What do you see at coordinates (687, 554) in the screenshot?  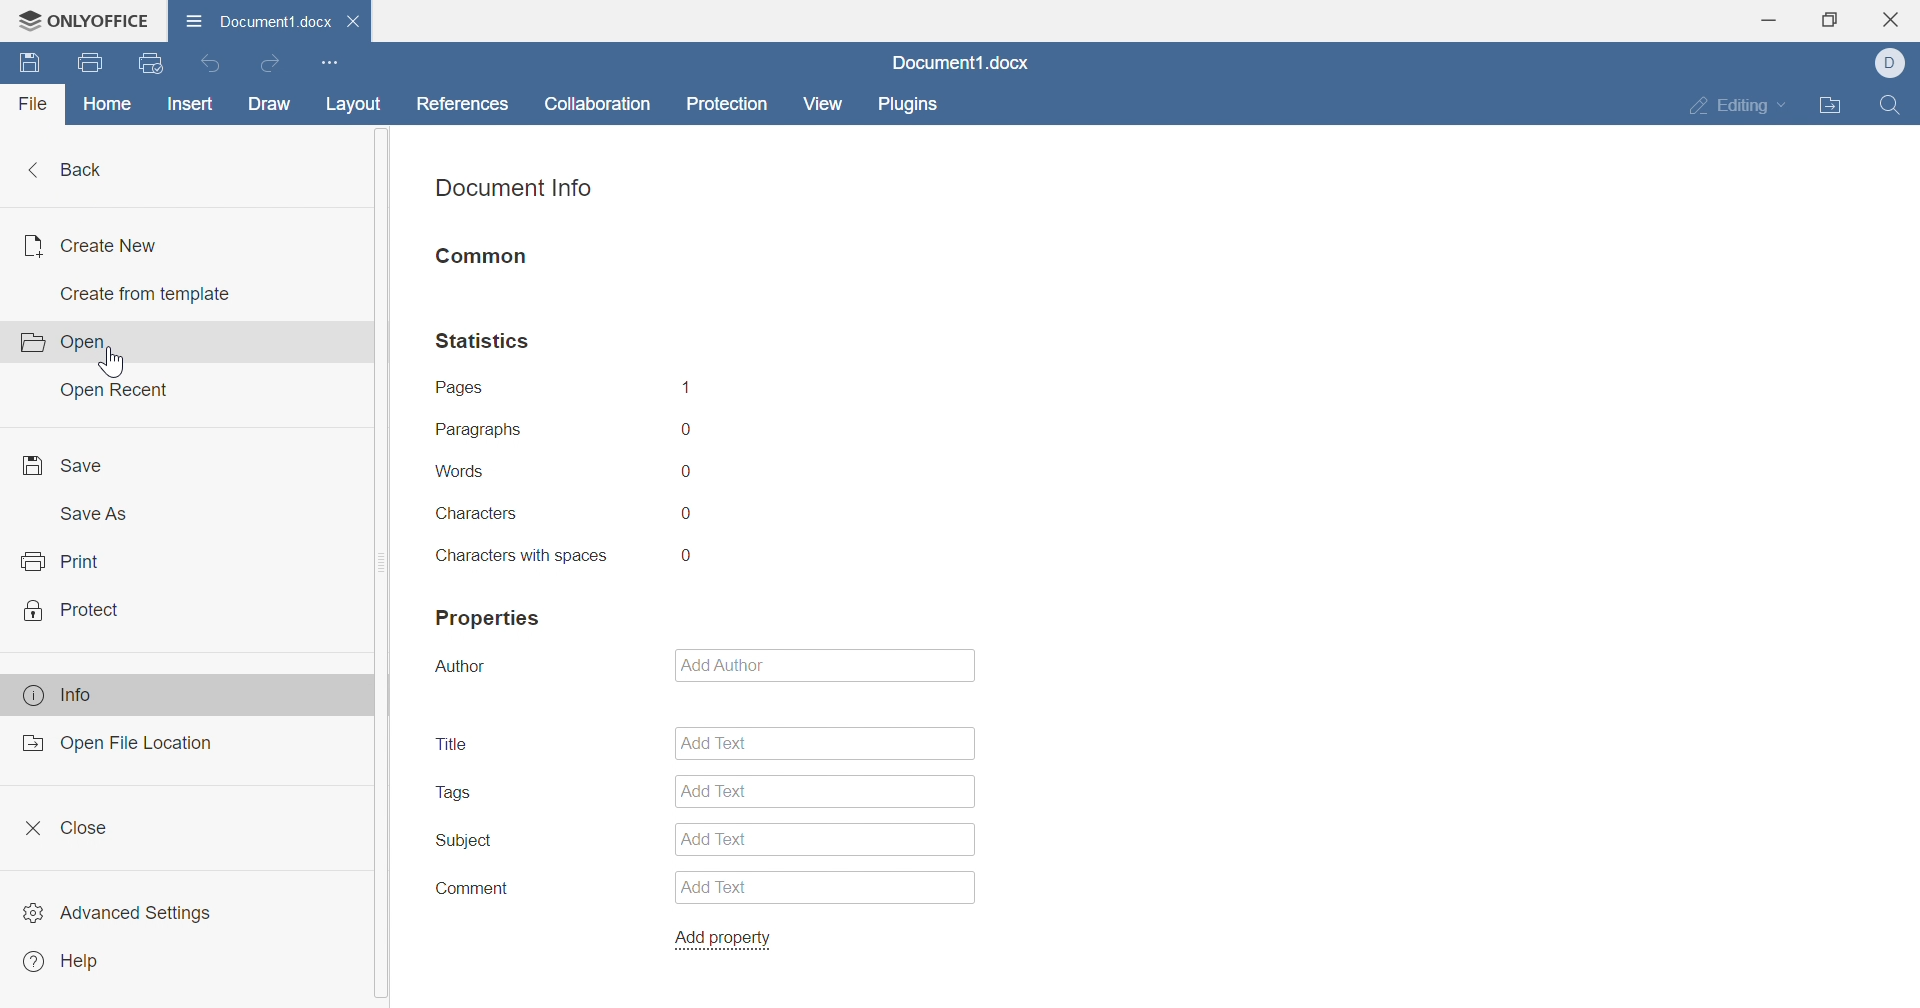 I see `0` at bounding box center [687, 554].